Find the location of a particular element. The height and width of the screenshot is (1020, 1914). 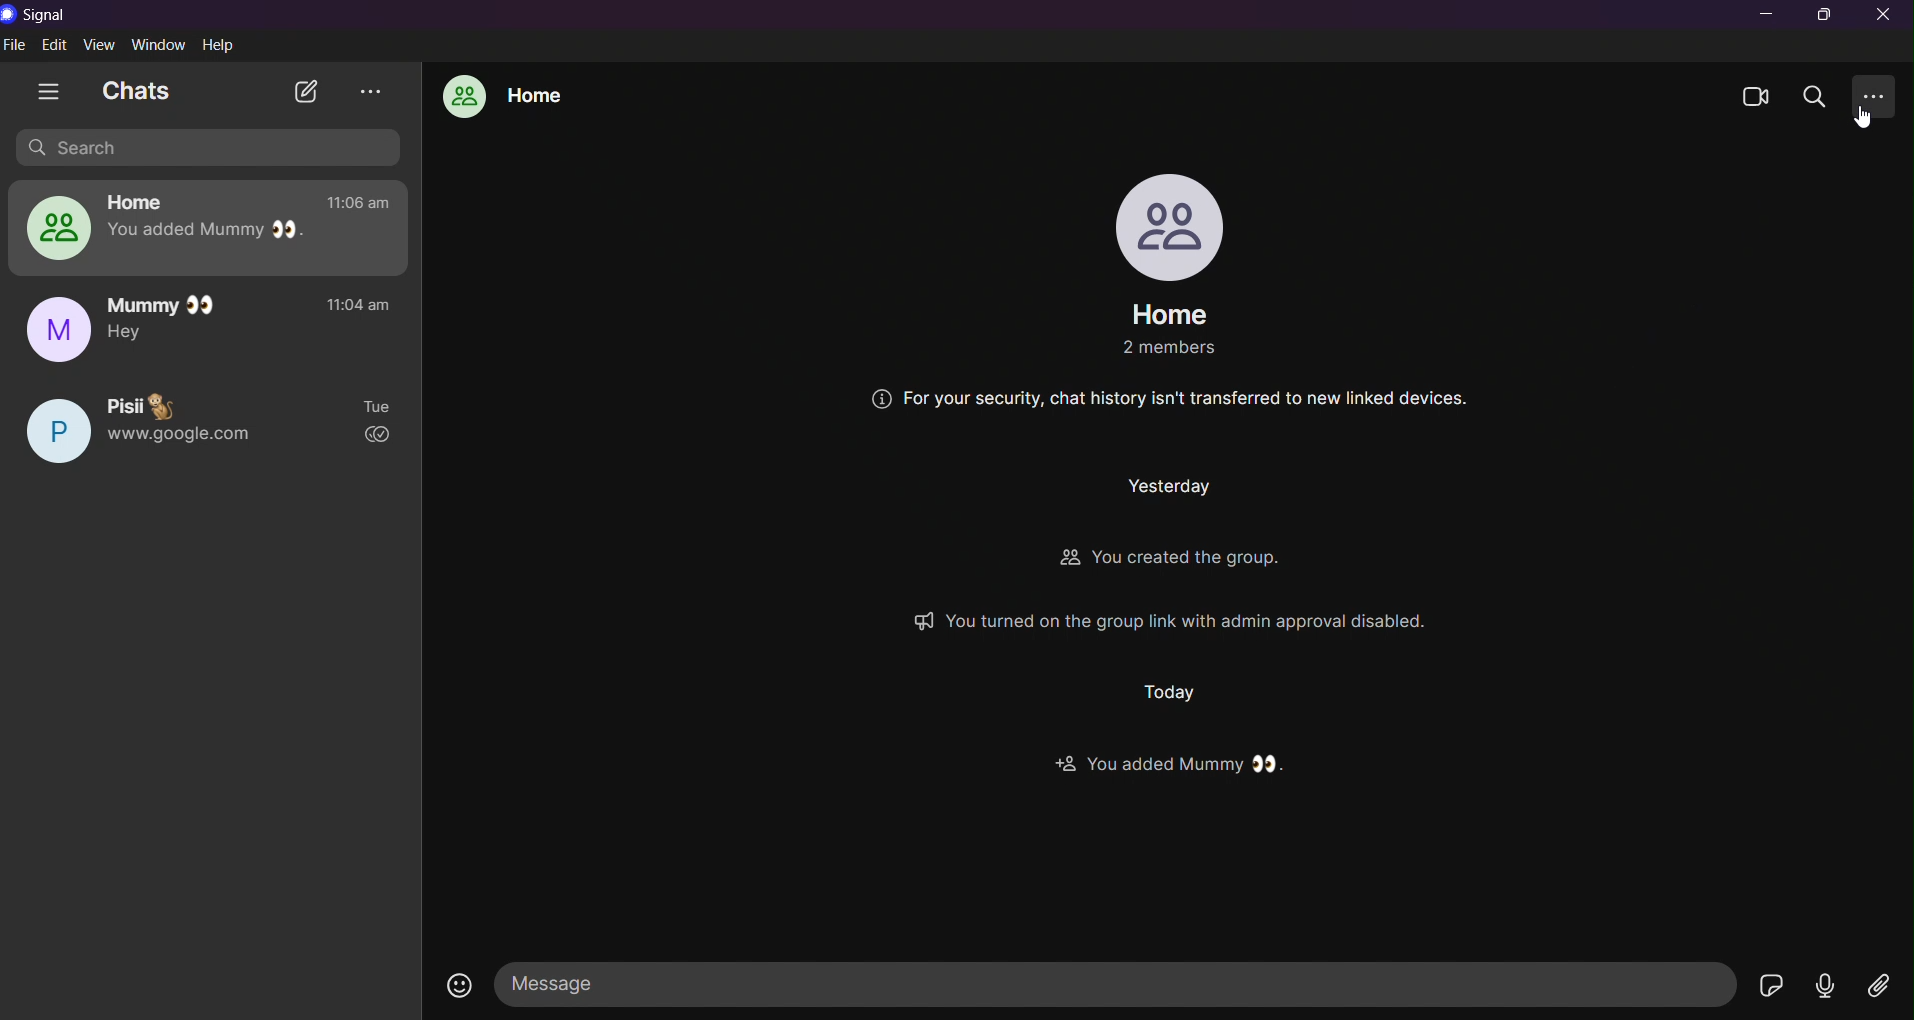

chats is located at coordinates (139, 90).